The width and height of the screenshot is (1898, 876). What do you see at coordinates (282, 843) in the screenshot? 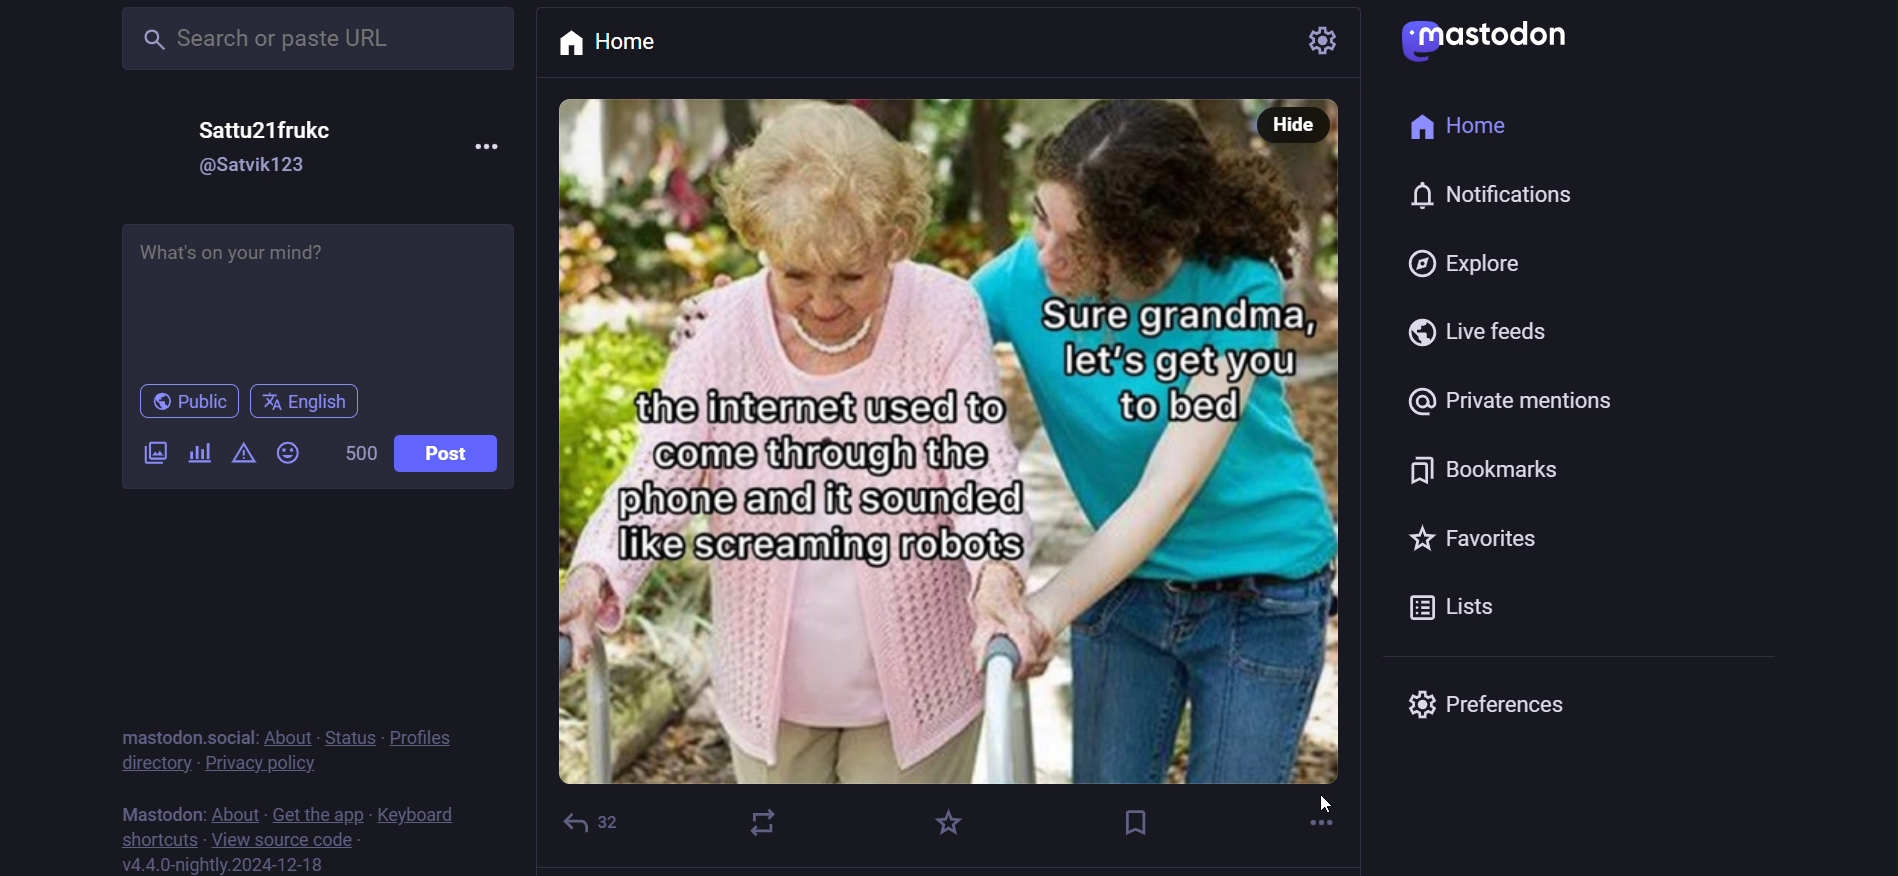
I see `source code` at bounding box center [282, 843].